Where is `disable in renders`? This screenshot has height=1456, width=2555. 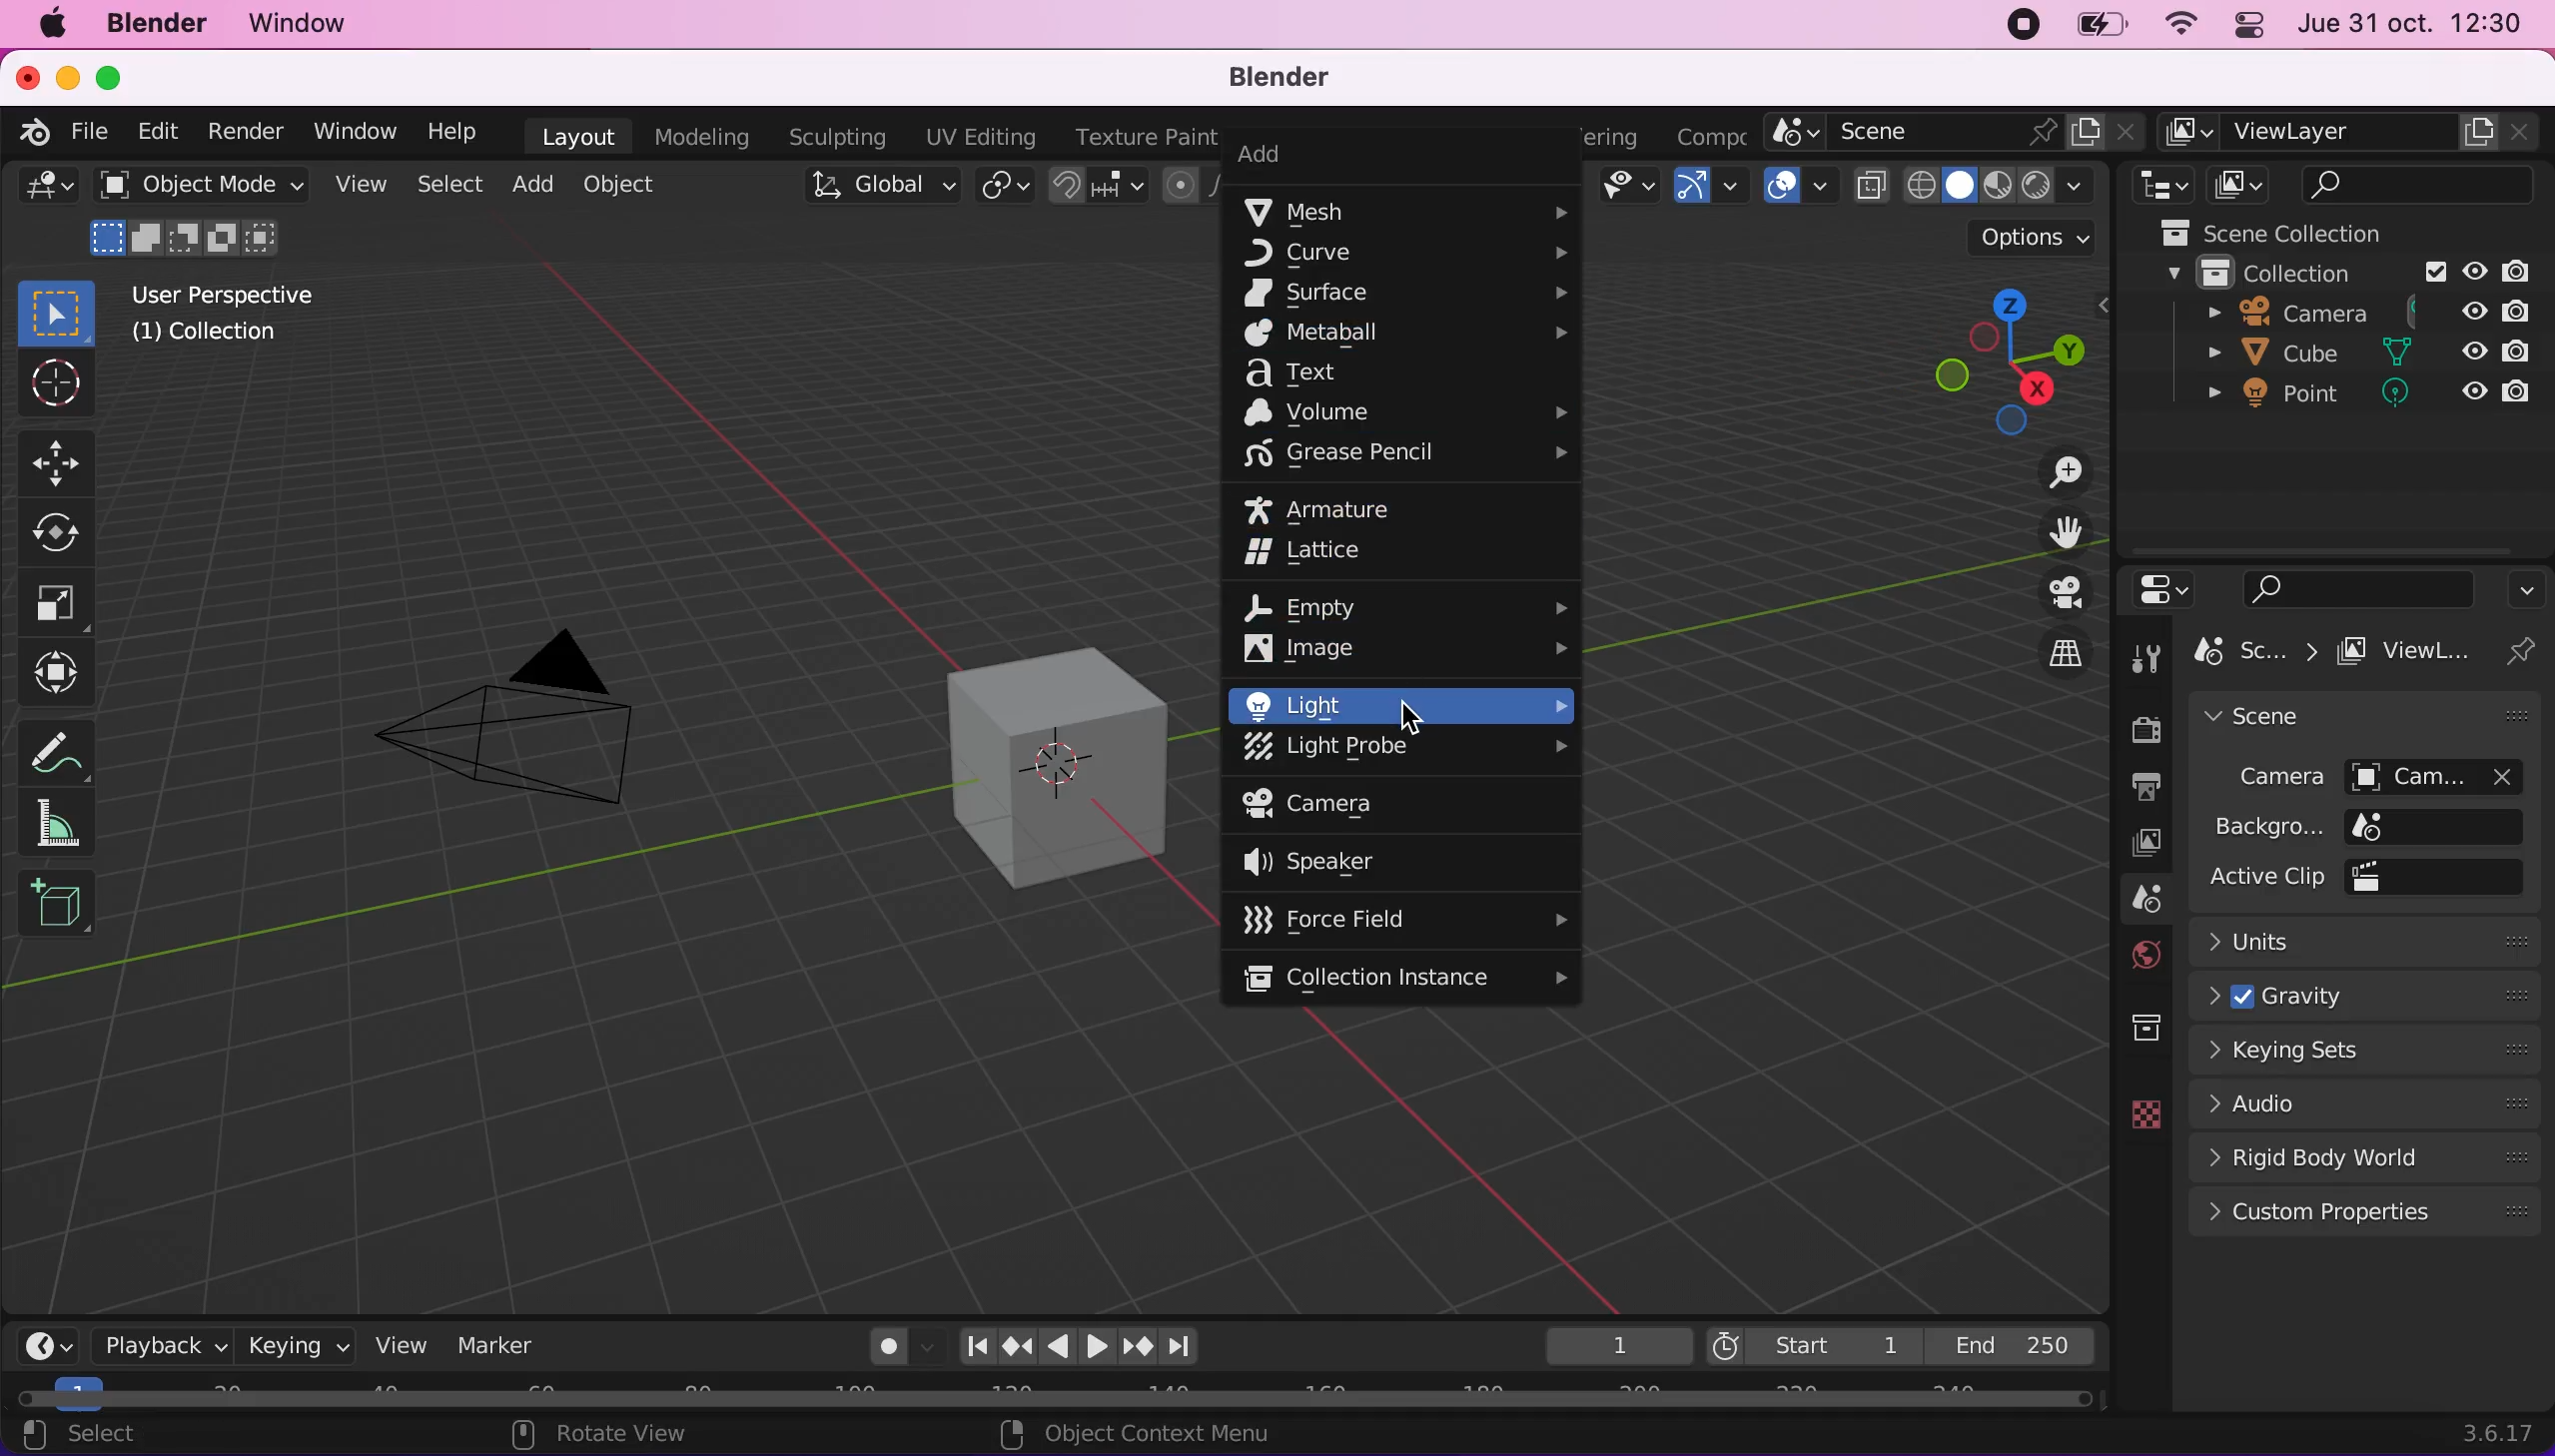
disable in renders is located at coordinates (2516, 352).